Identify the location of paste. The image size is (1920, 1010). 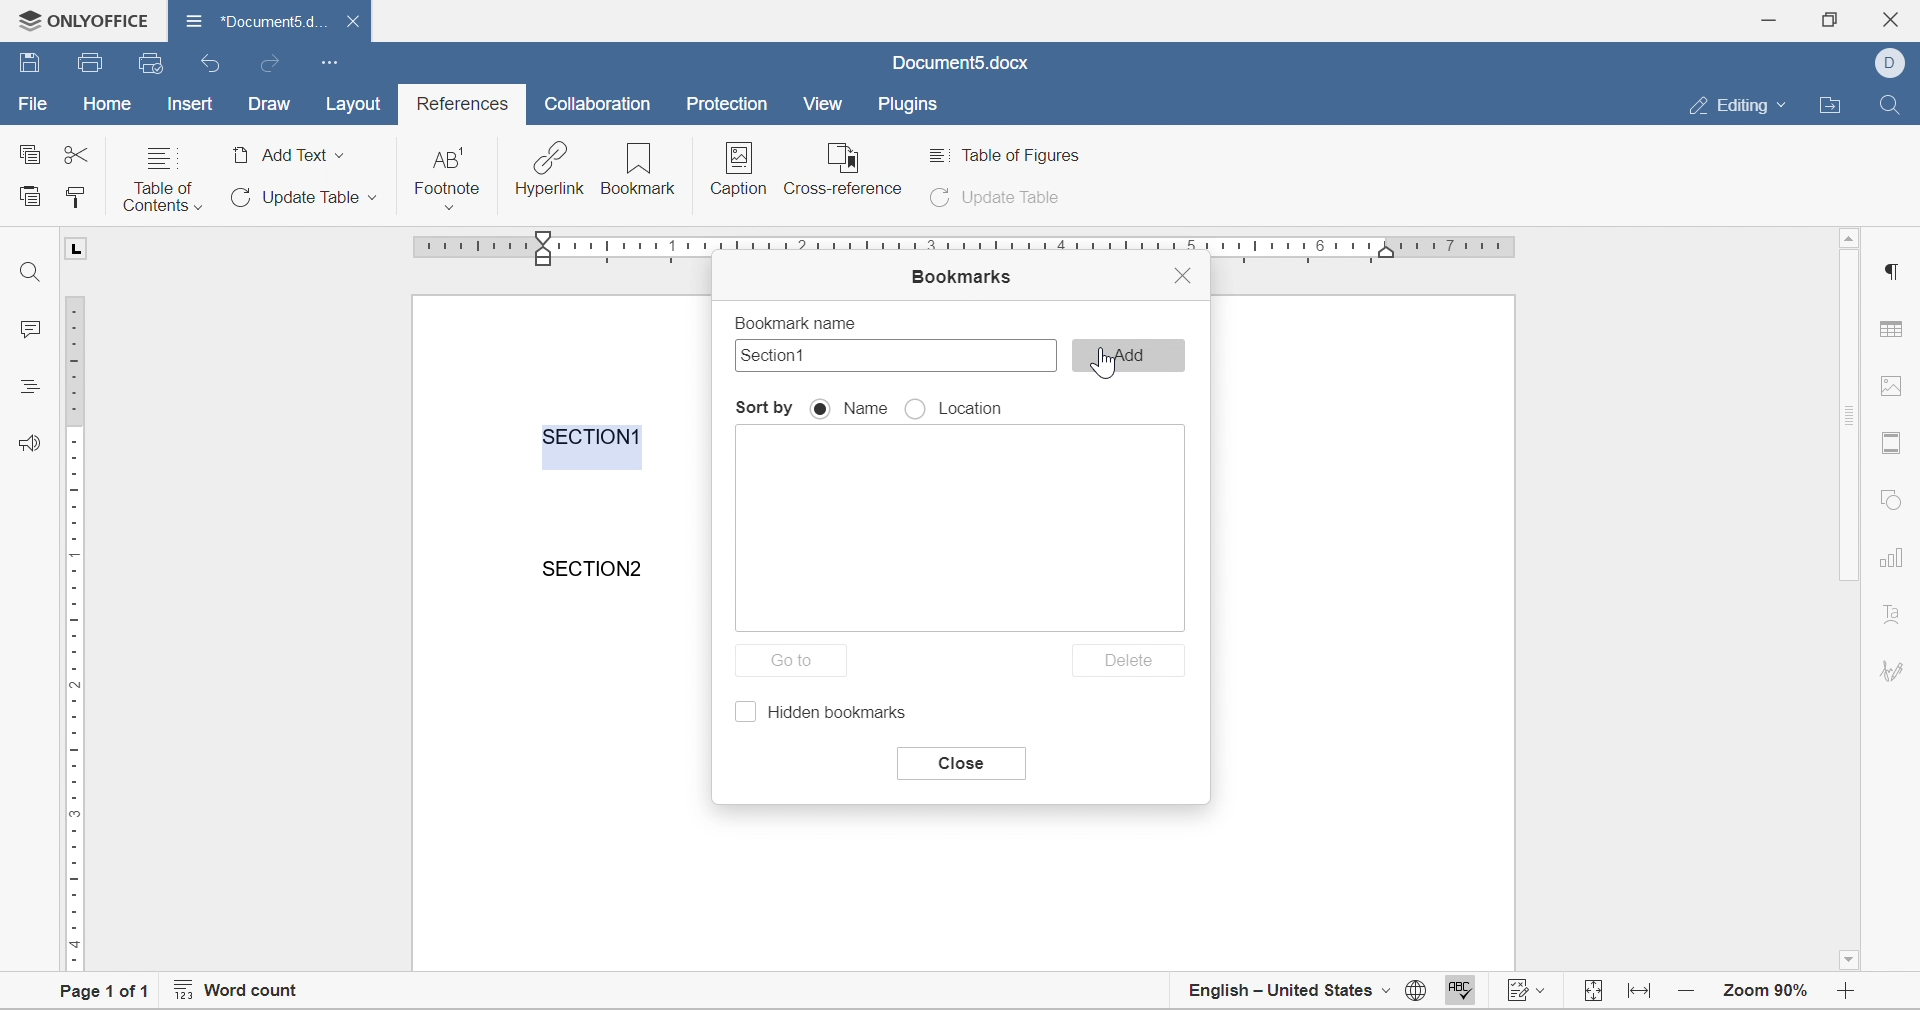
(30, 194).